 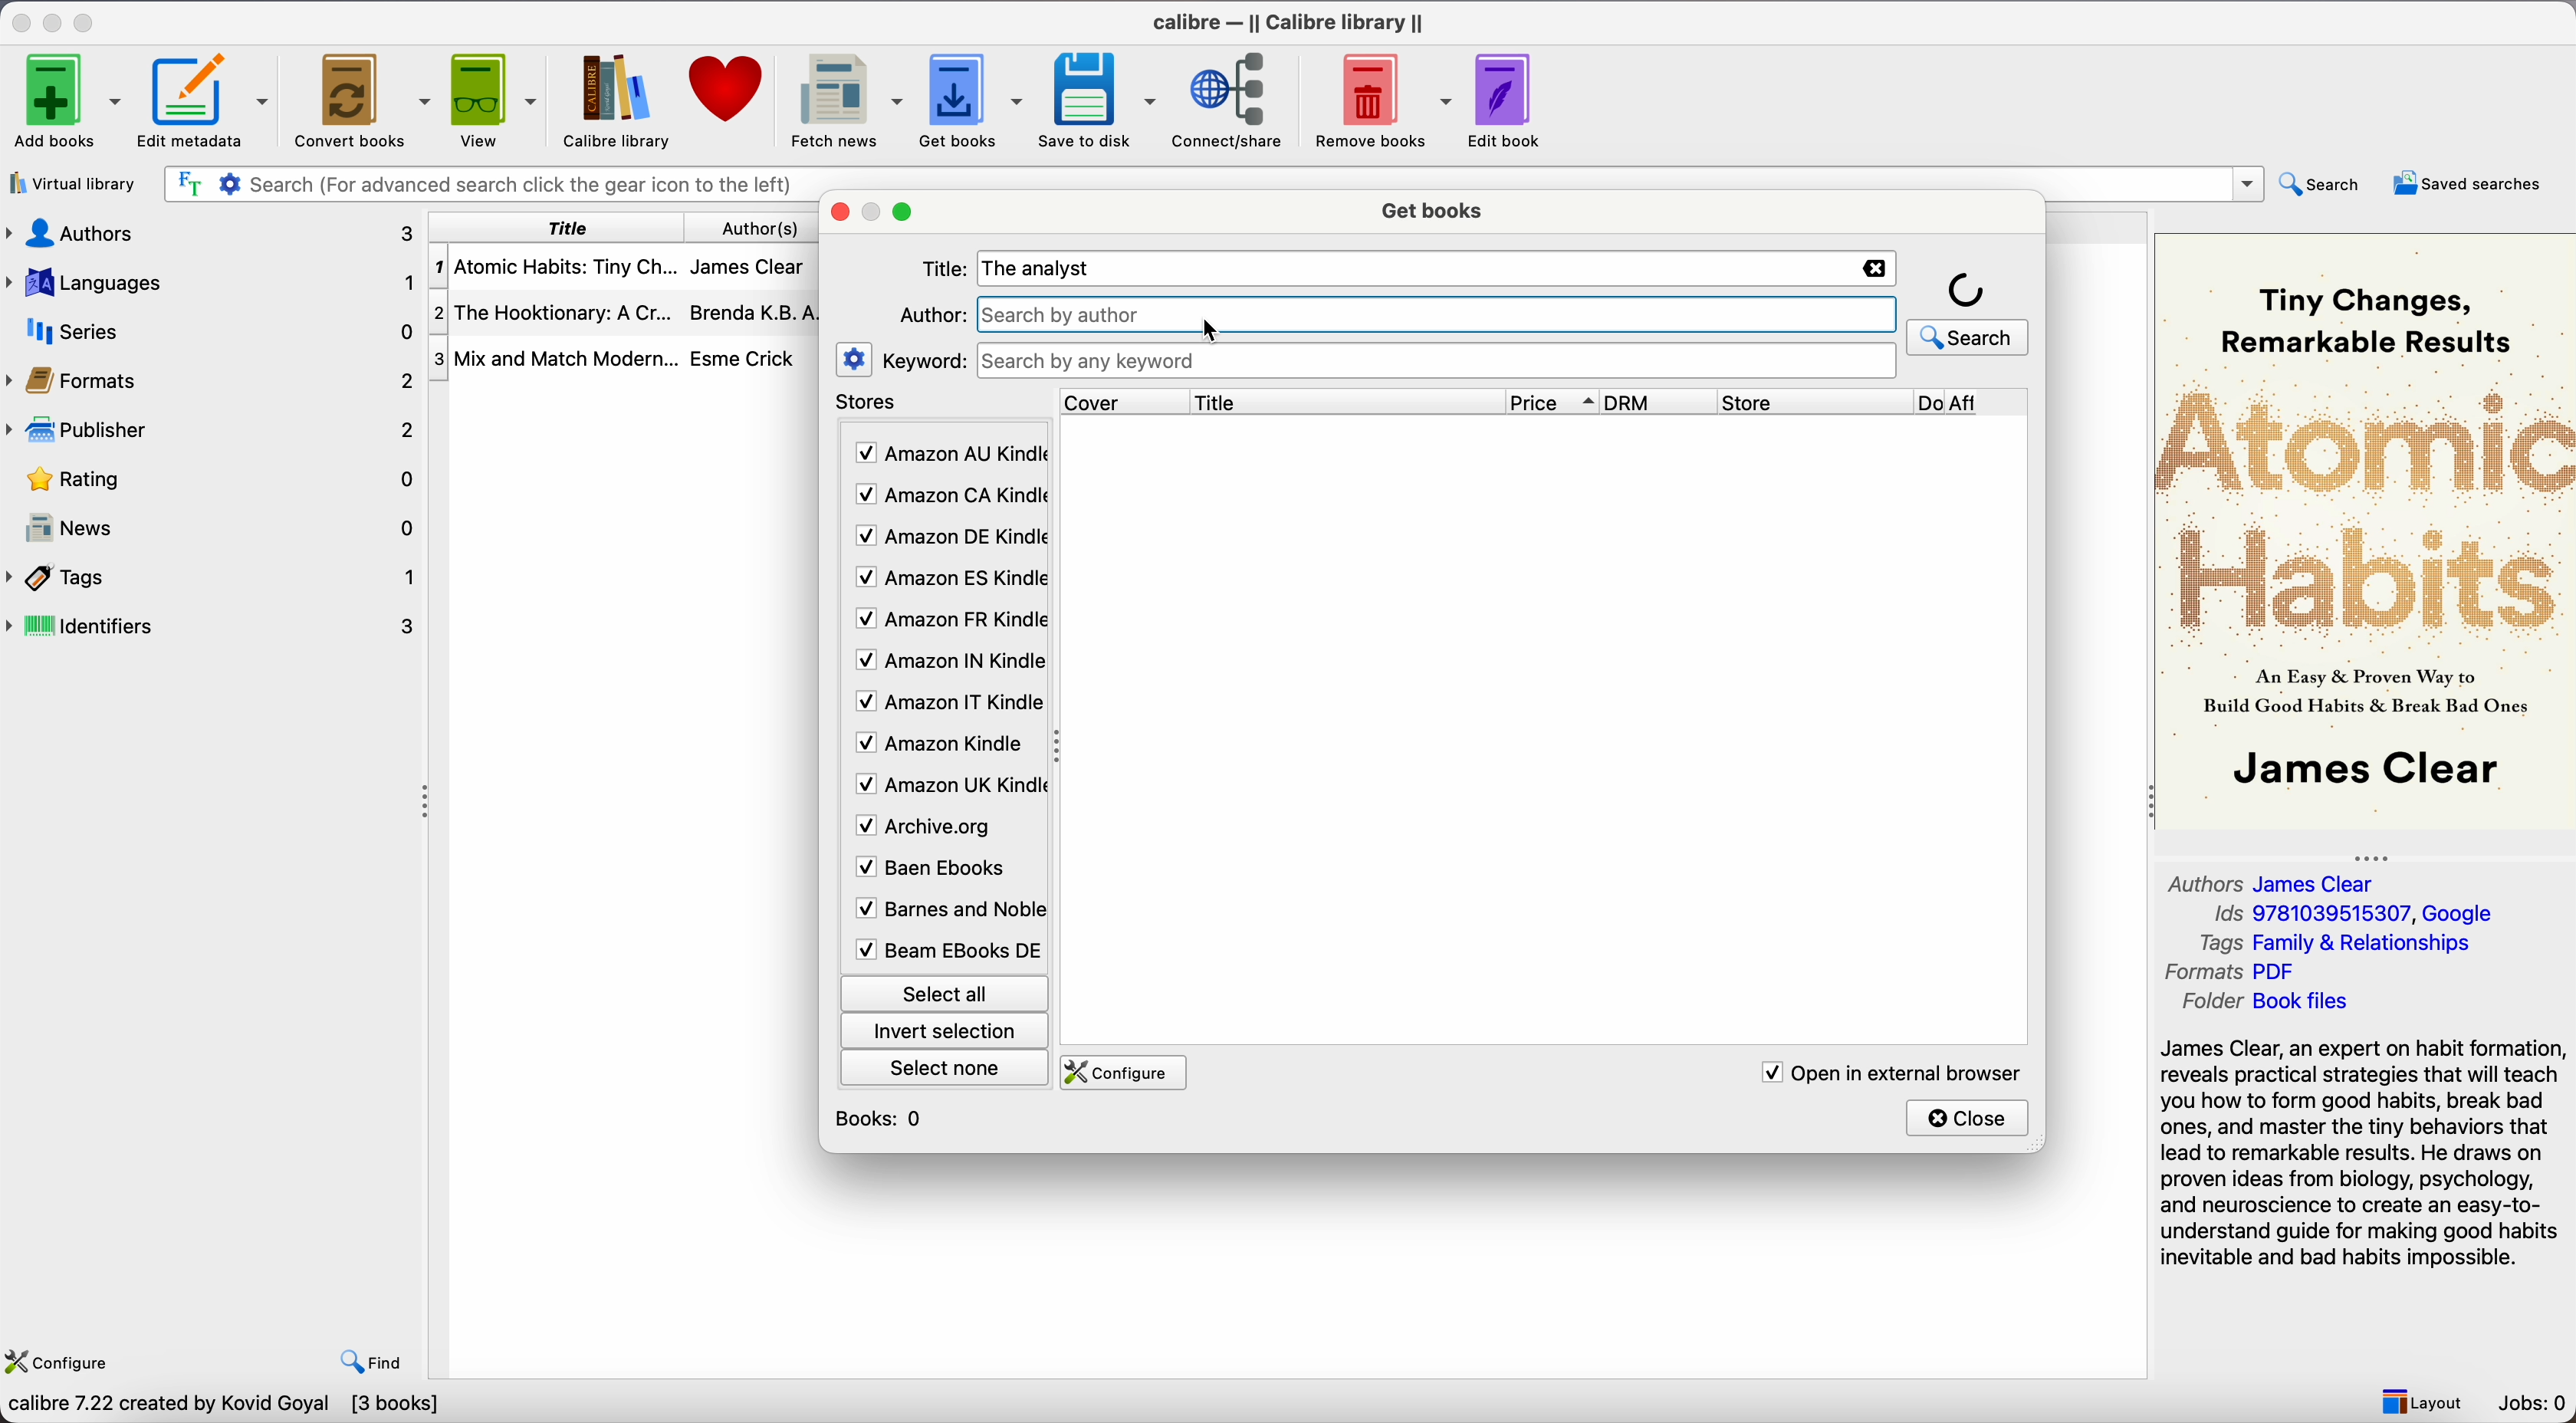 I want to click on loading icon, so click(x=1967, y=288).